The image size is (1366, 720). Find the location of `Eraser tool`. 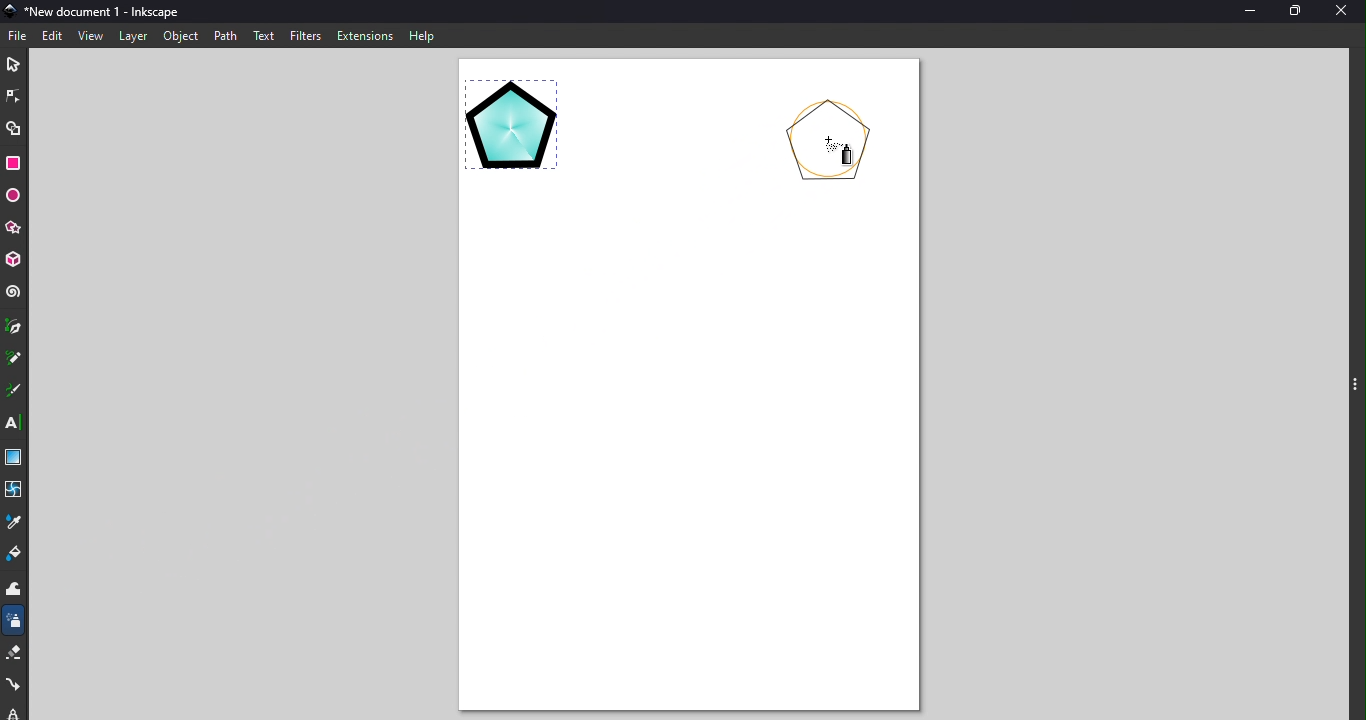

Eraser tool is located at coordinates (15, 655).